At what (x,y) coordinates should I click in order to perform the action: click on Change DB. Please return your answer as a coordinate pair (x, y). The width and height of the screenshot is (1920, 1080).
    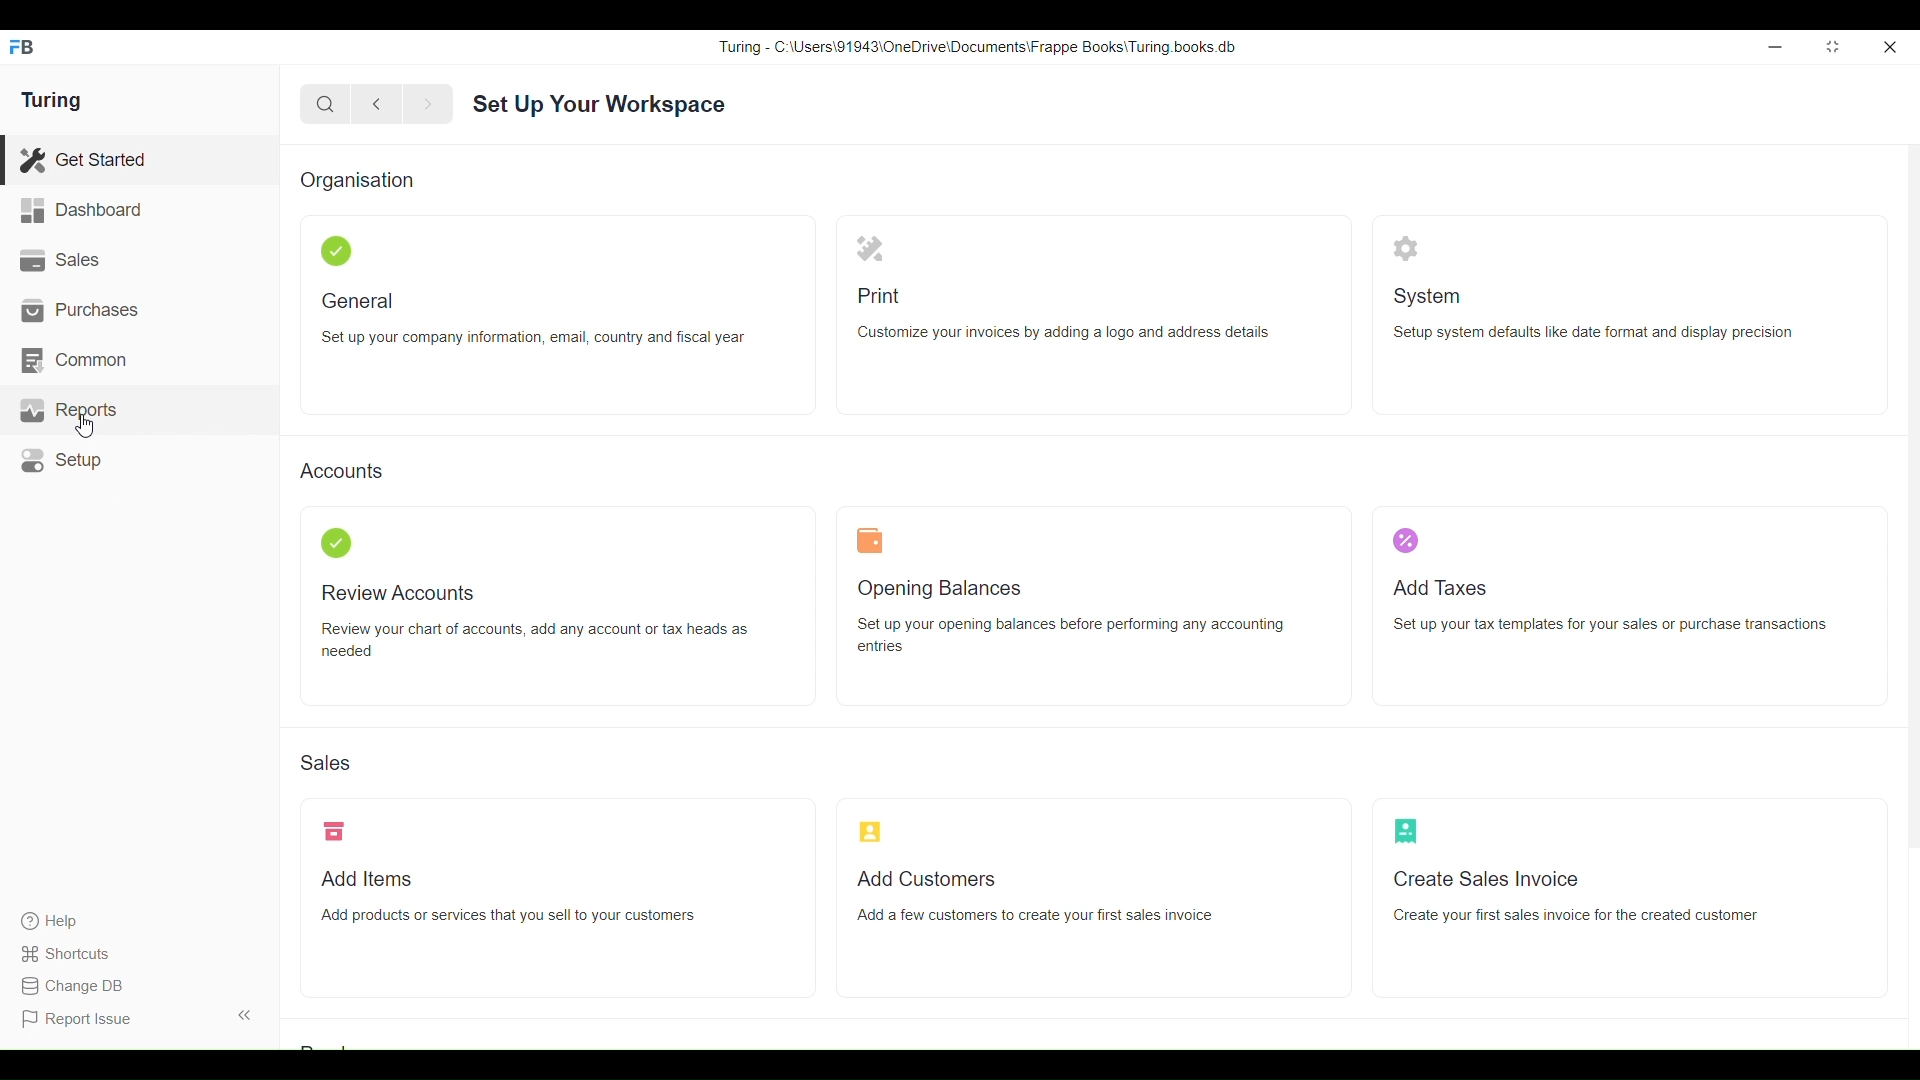
    Looking at the image, I should click on (71, 986).